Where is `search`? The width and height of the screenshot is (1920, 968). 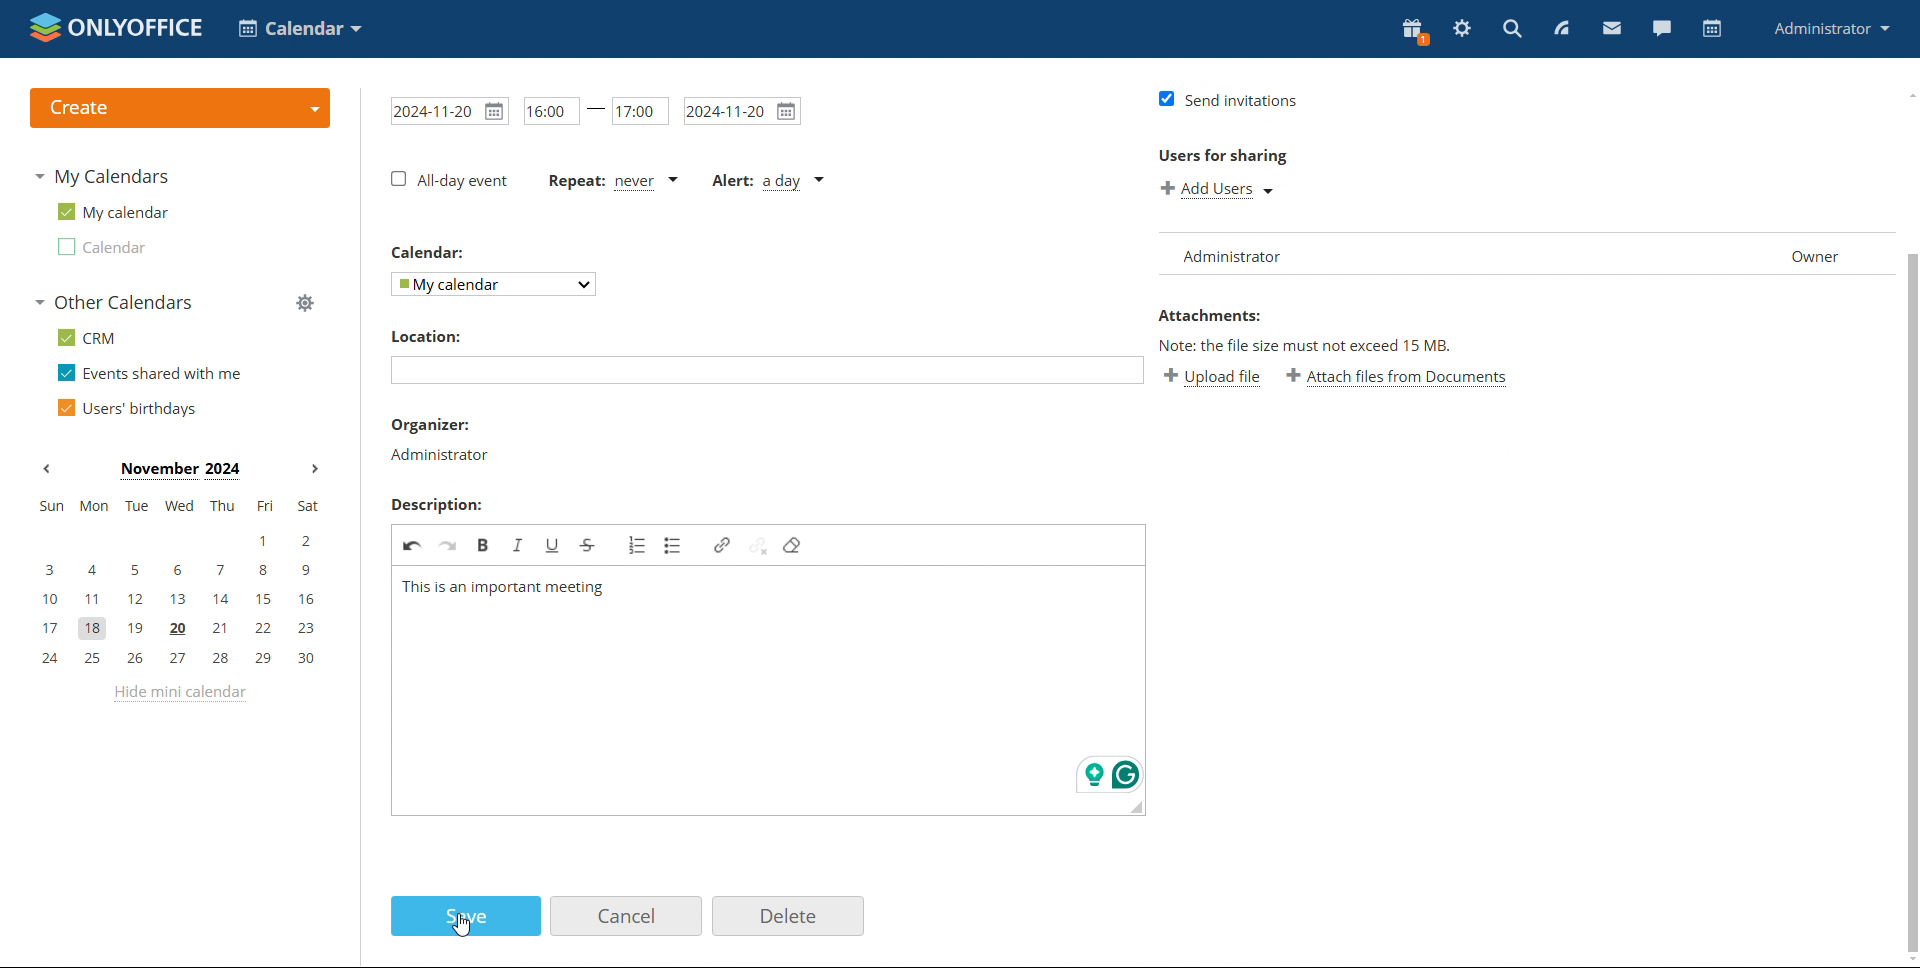
search is located at coordinates (1513, 28).